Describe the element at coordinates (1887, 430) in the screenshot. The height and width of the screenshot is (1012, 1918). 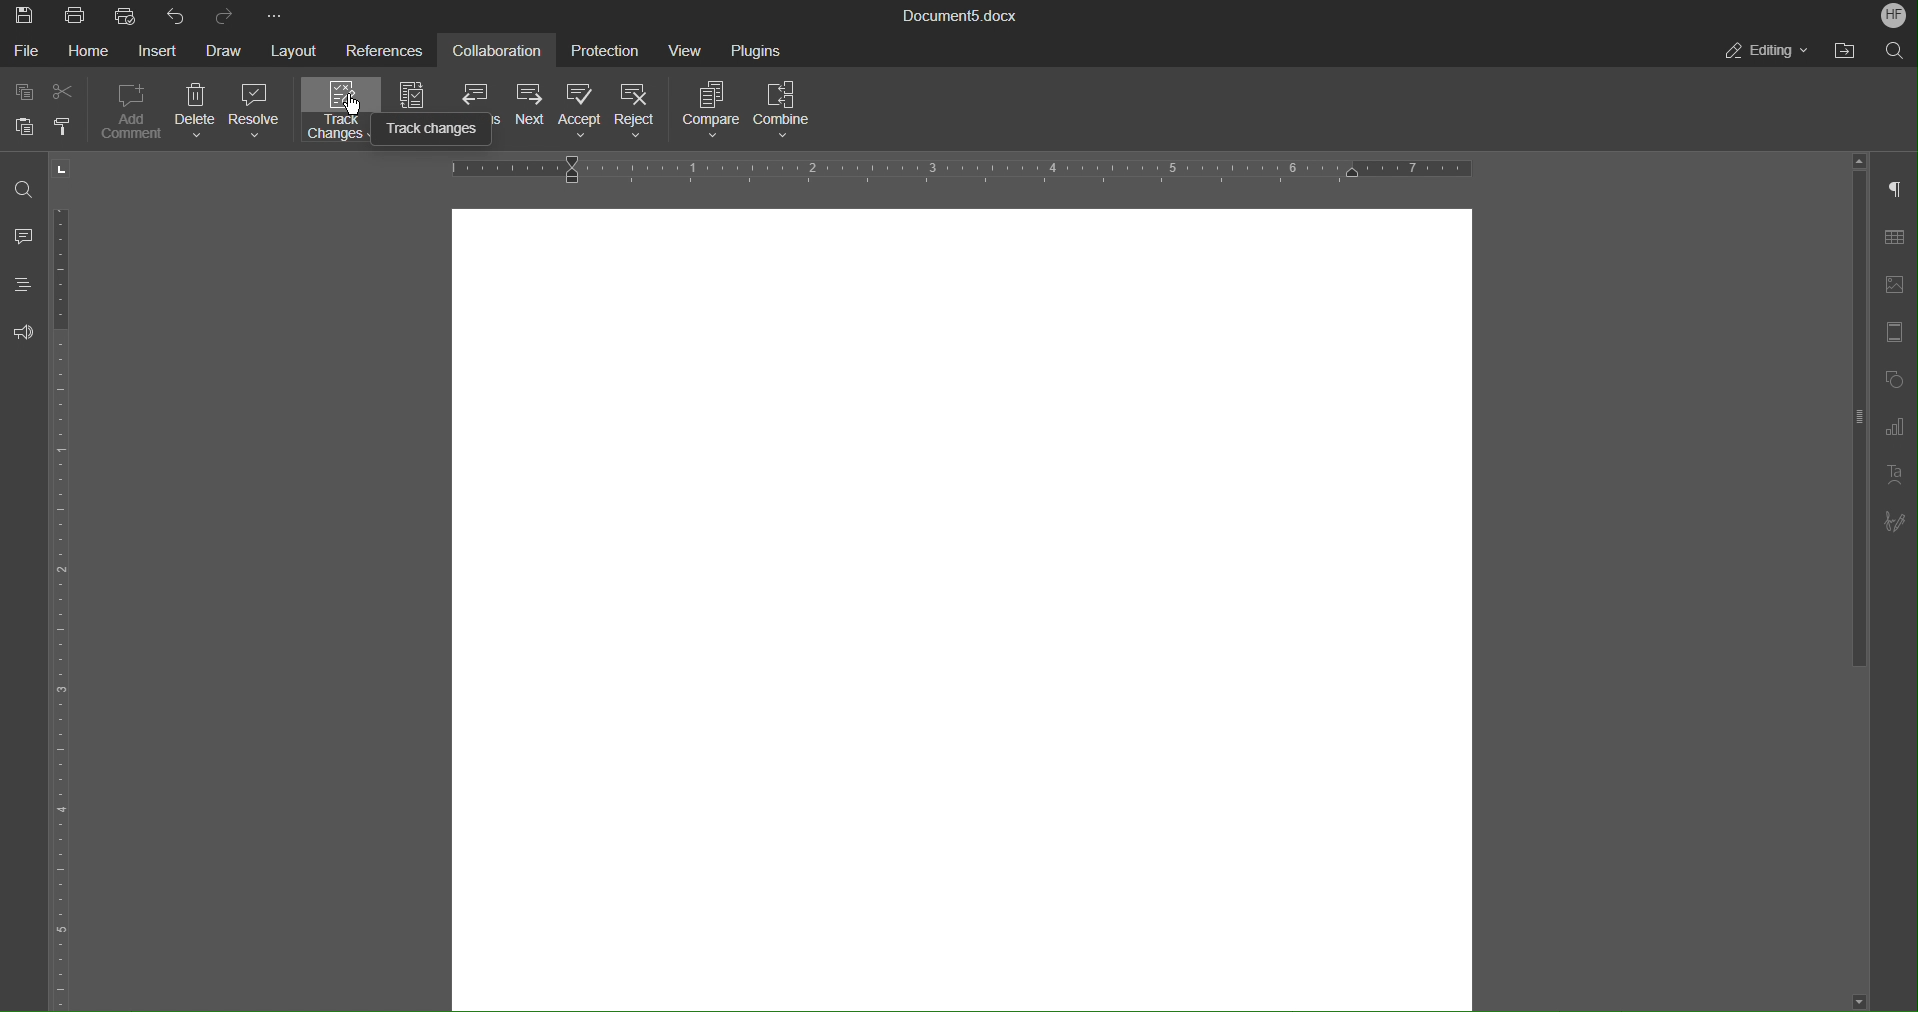
I see `Graph Settings` at that location.